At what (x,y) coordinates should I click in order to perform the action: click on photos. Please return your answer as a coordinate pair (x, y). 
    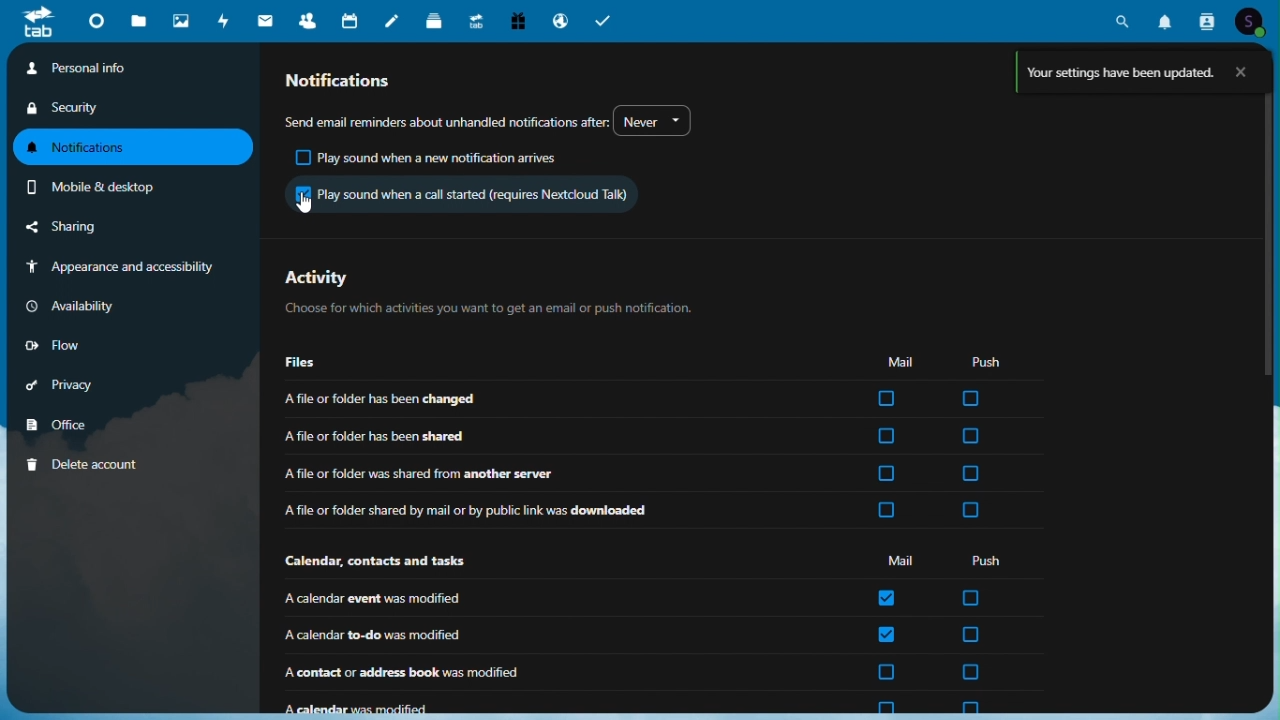
    Looking at the image, I should click on (180, 19).